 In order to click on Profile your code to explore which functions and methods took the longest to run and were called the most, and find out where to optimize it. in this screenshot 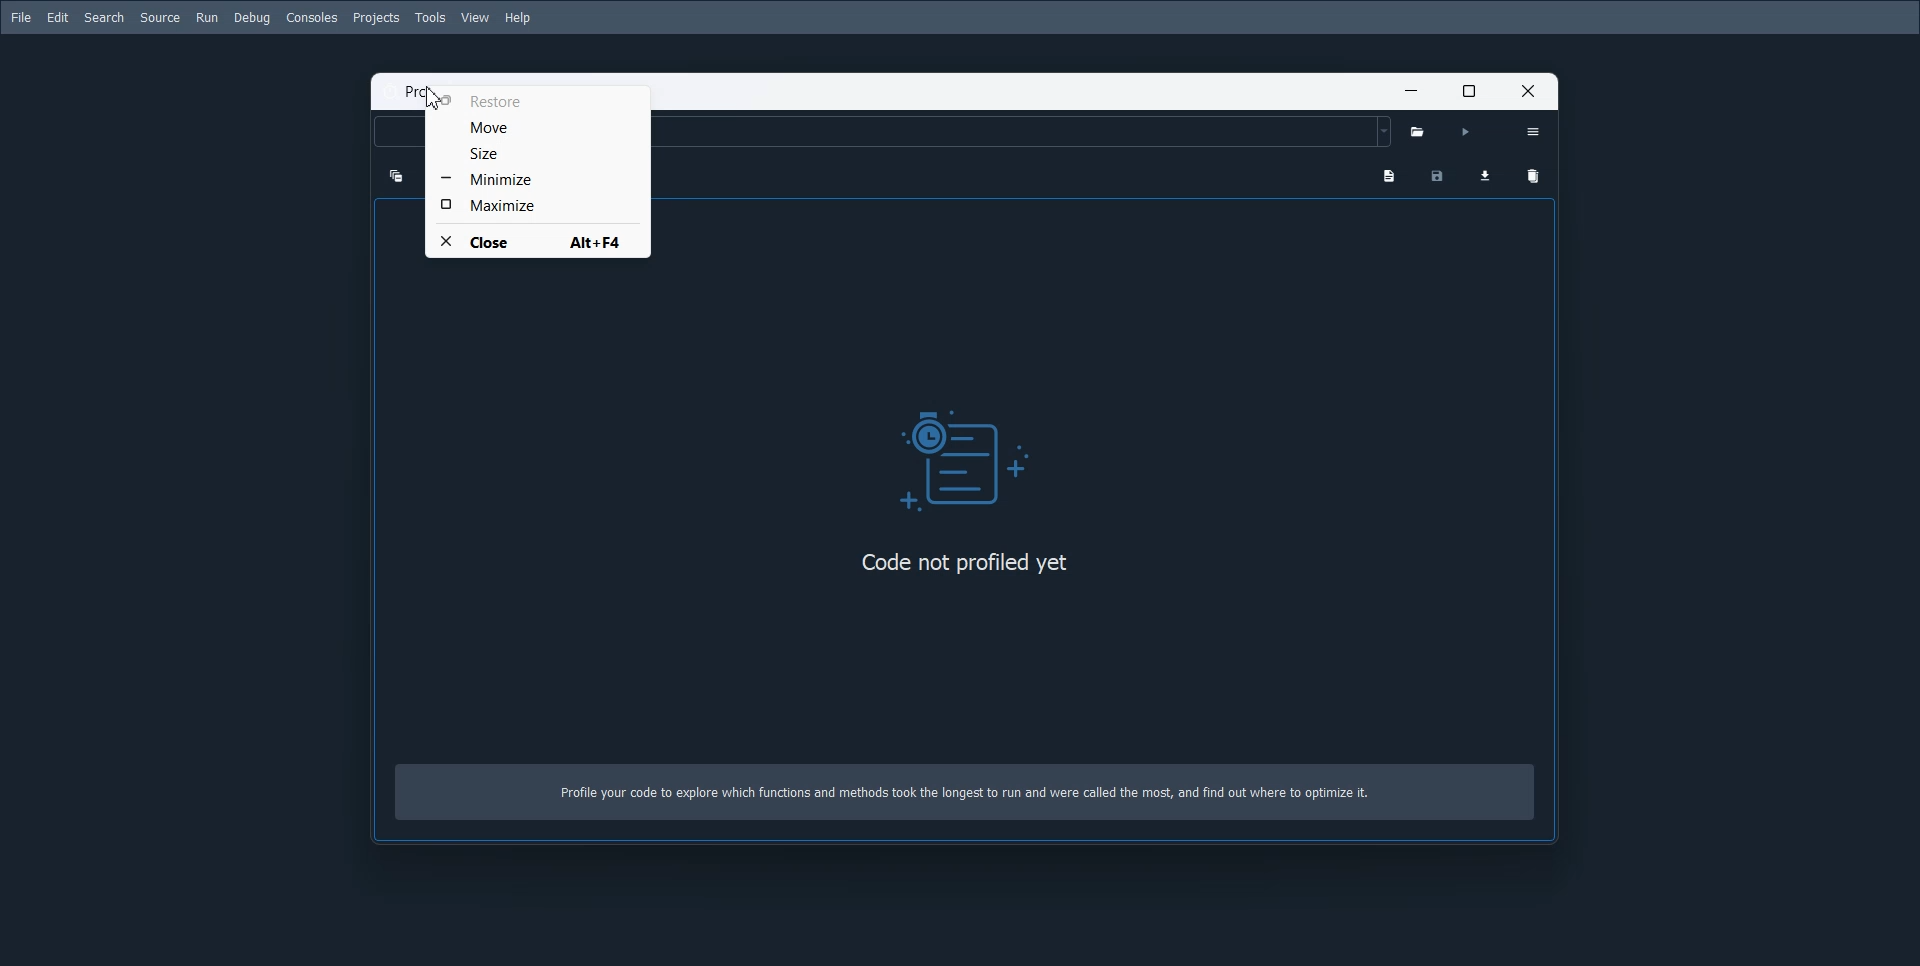, I will do `click(984, 805)`.